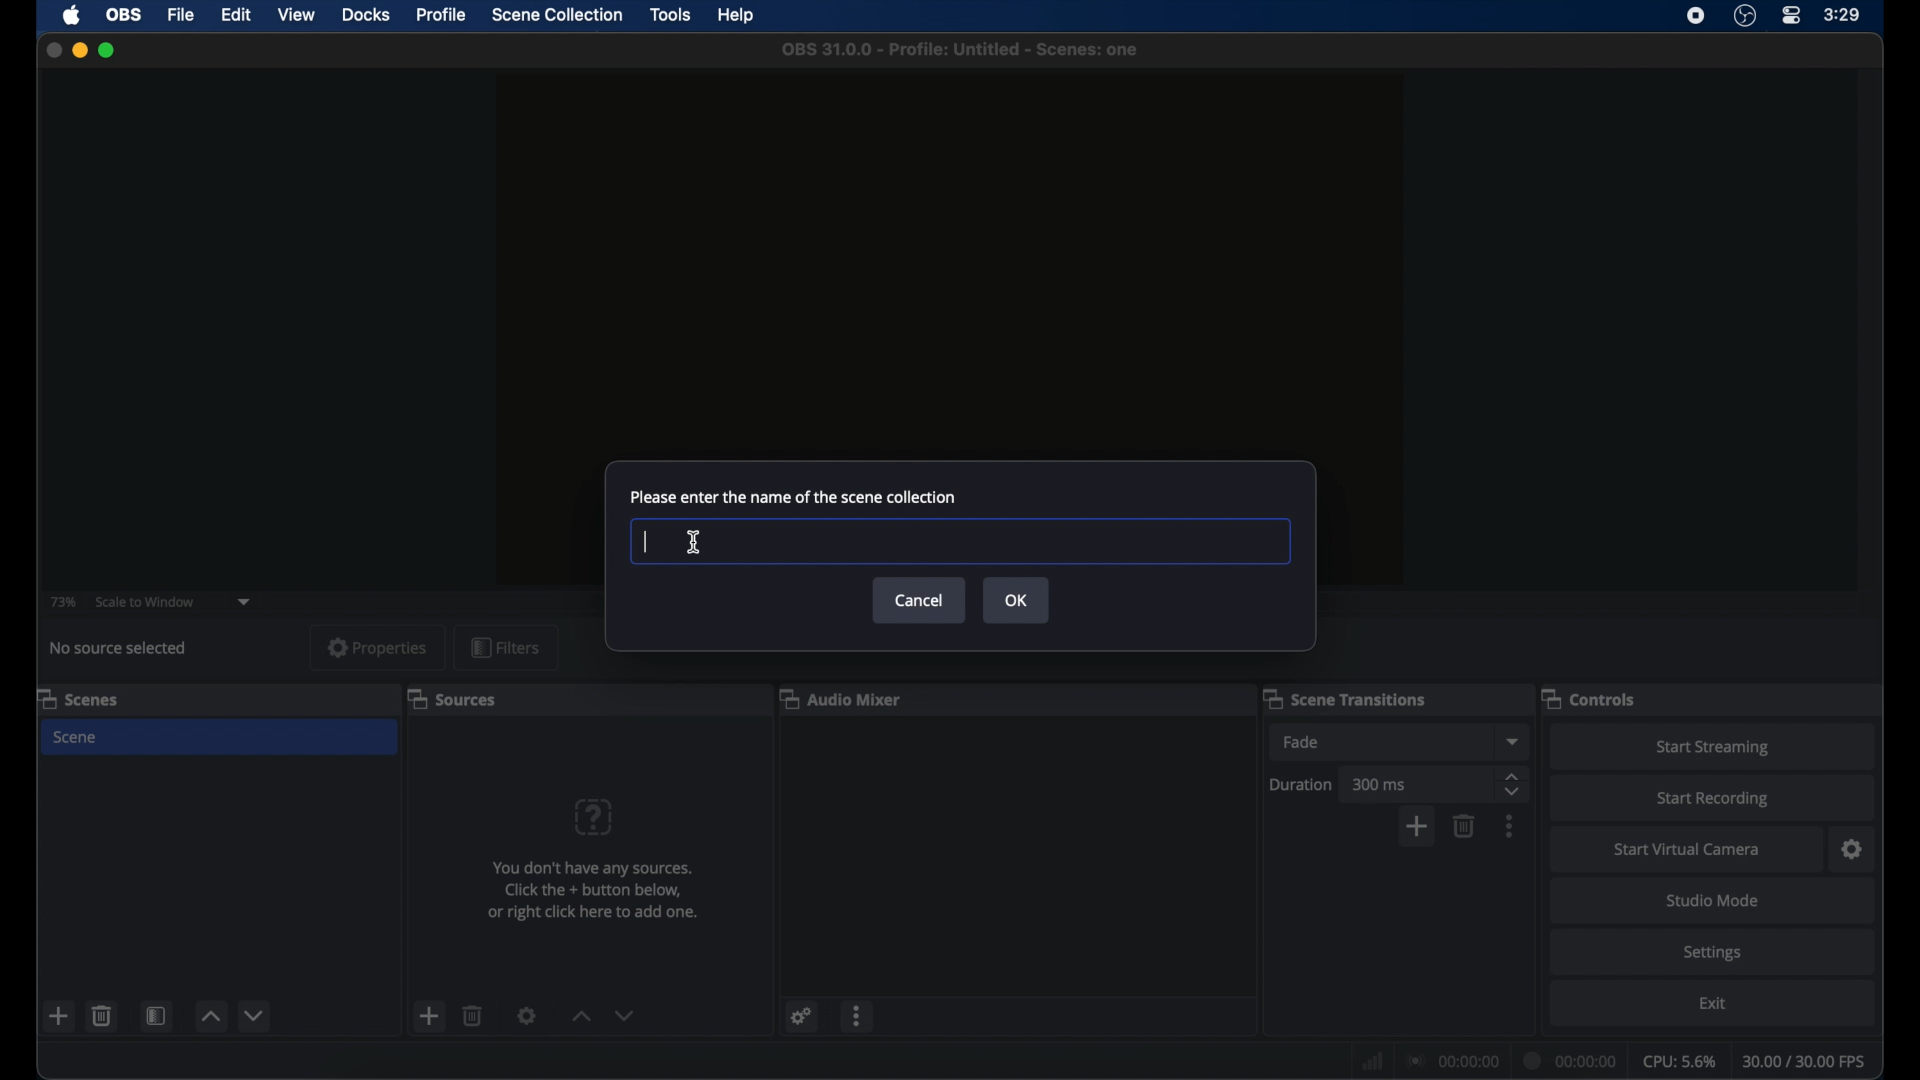 This screenshot has width=1920, height=1080. What do you see at coordinates (1513, 741) in the screenshot?
I see `dropdown menu` at bounding box center [1513, 741].